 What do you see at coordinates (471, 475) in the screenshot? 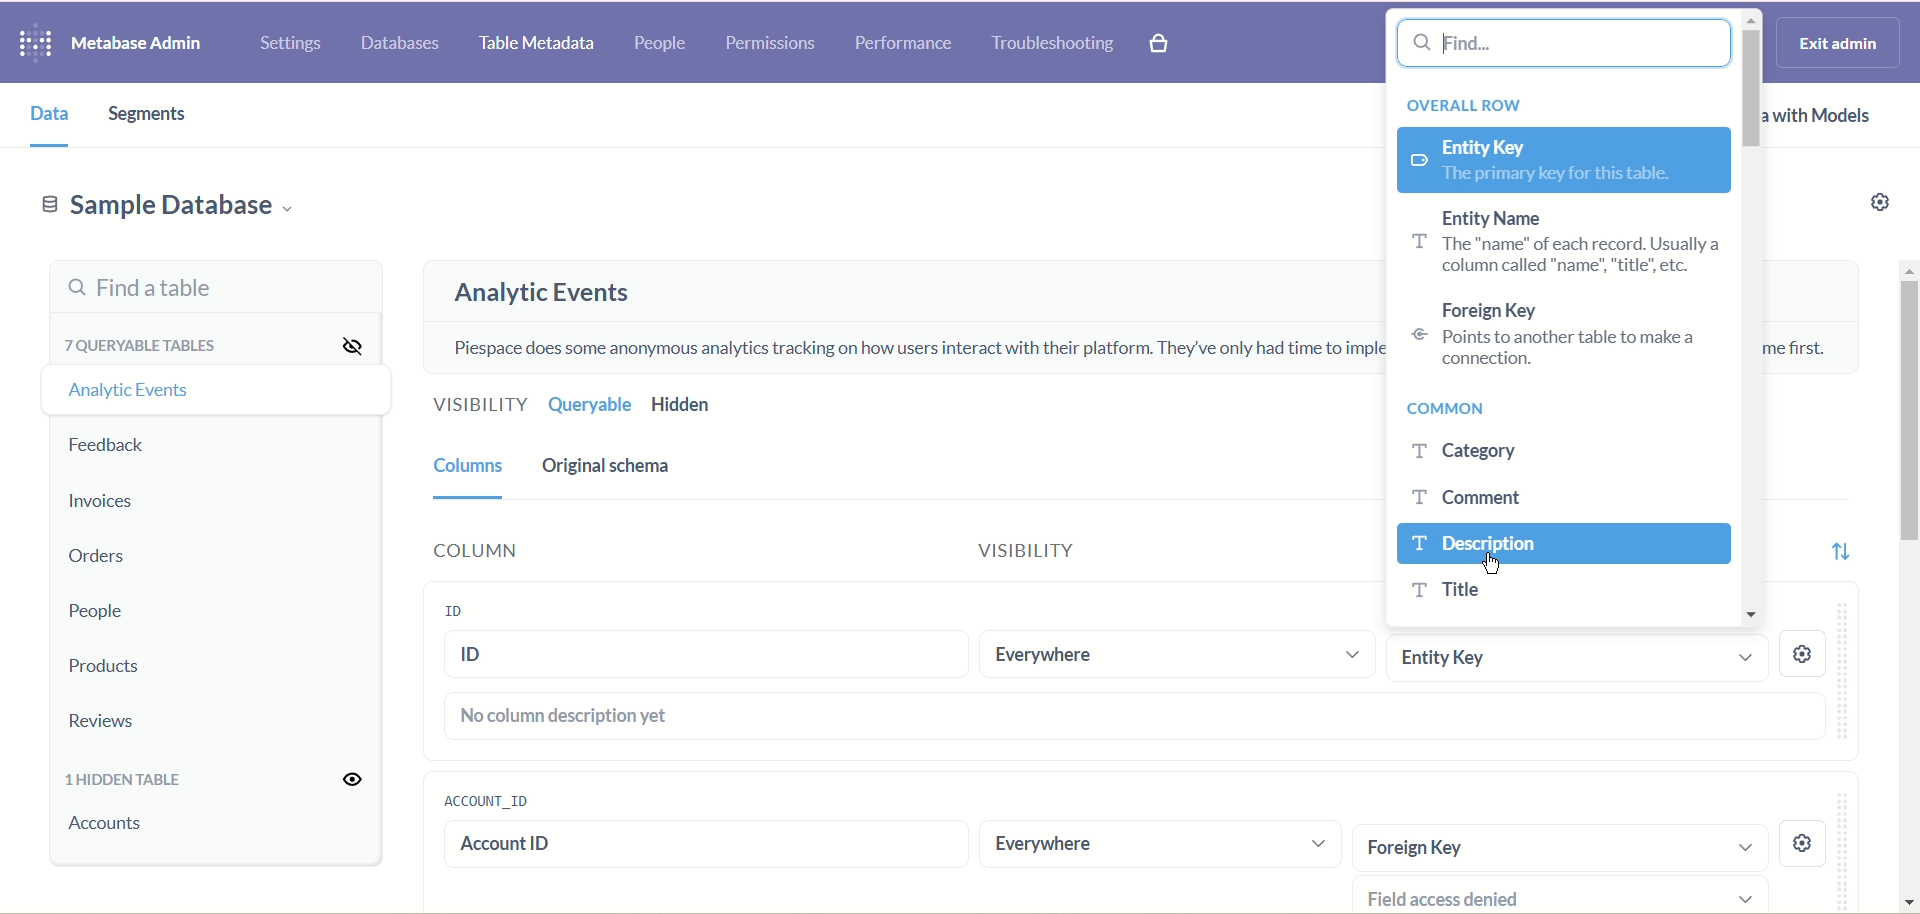
I see `column` at bounding box center [471, 475].